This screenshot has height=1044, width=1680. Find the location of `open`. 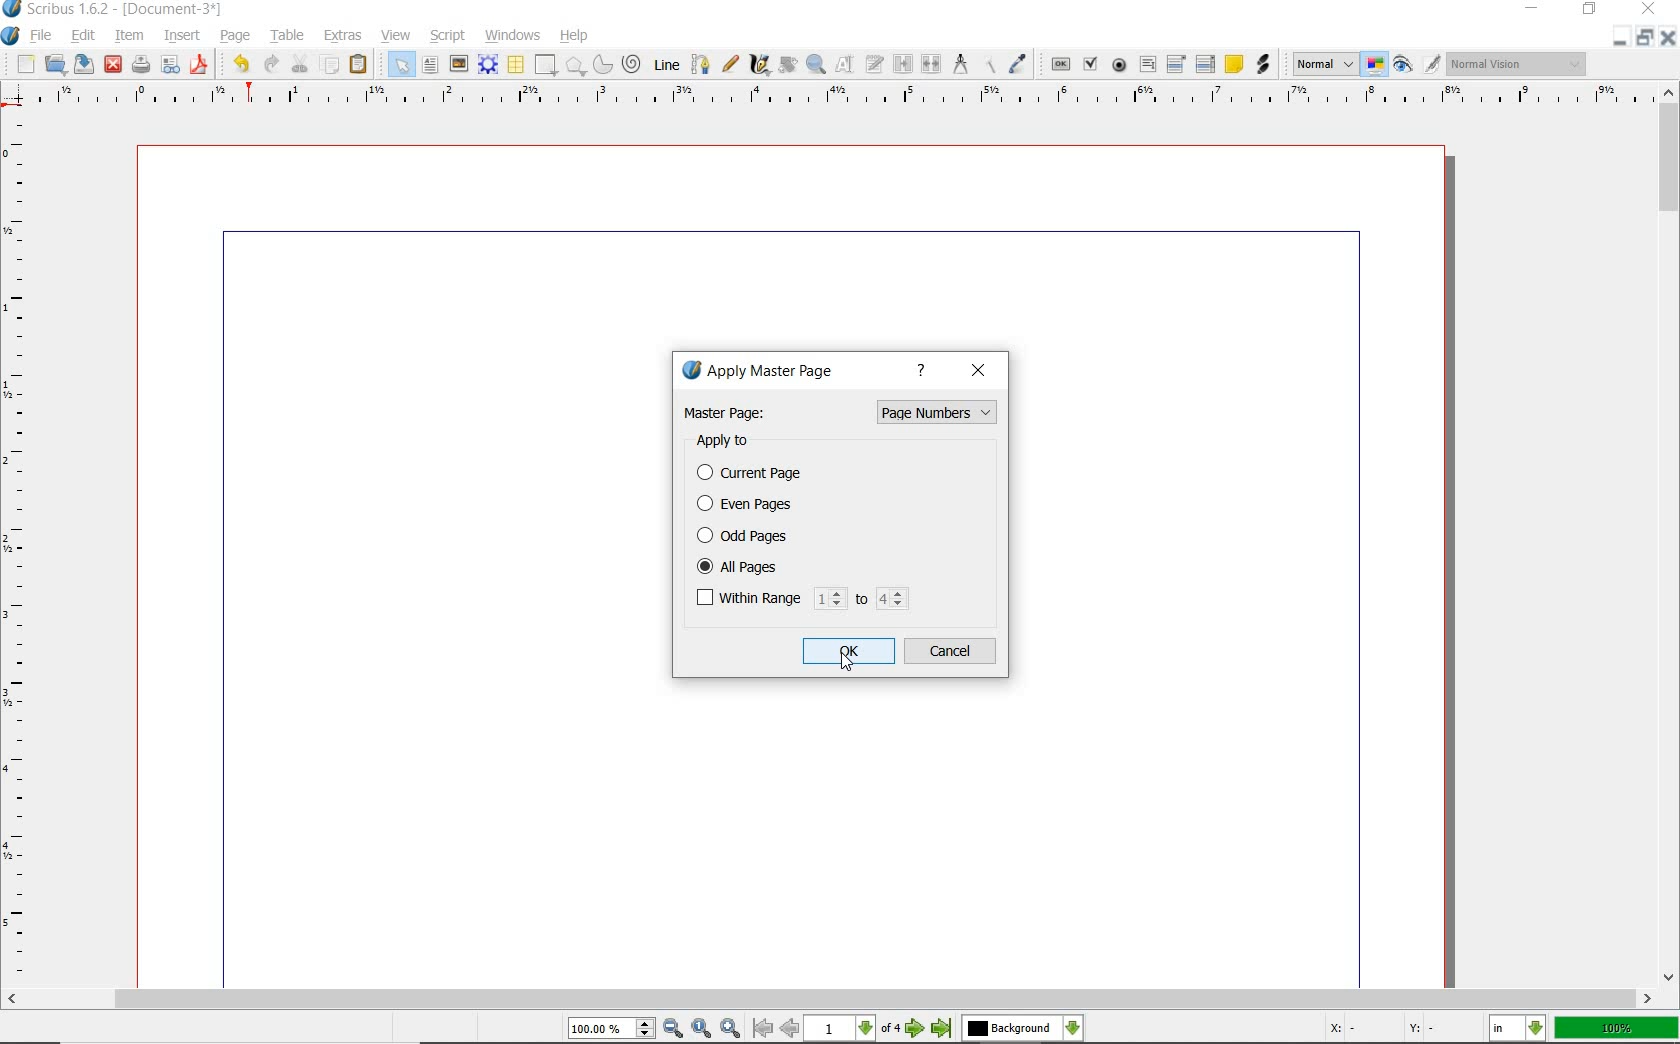

open is located at coordinates (56, 64).